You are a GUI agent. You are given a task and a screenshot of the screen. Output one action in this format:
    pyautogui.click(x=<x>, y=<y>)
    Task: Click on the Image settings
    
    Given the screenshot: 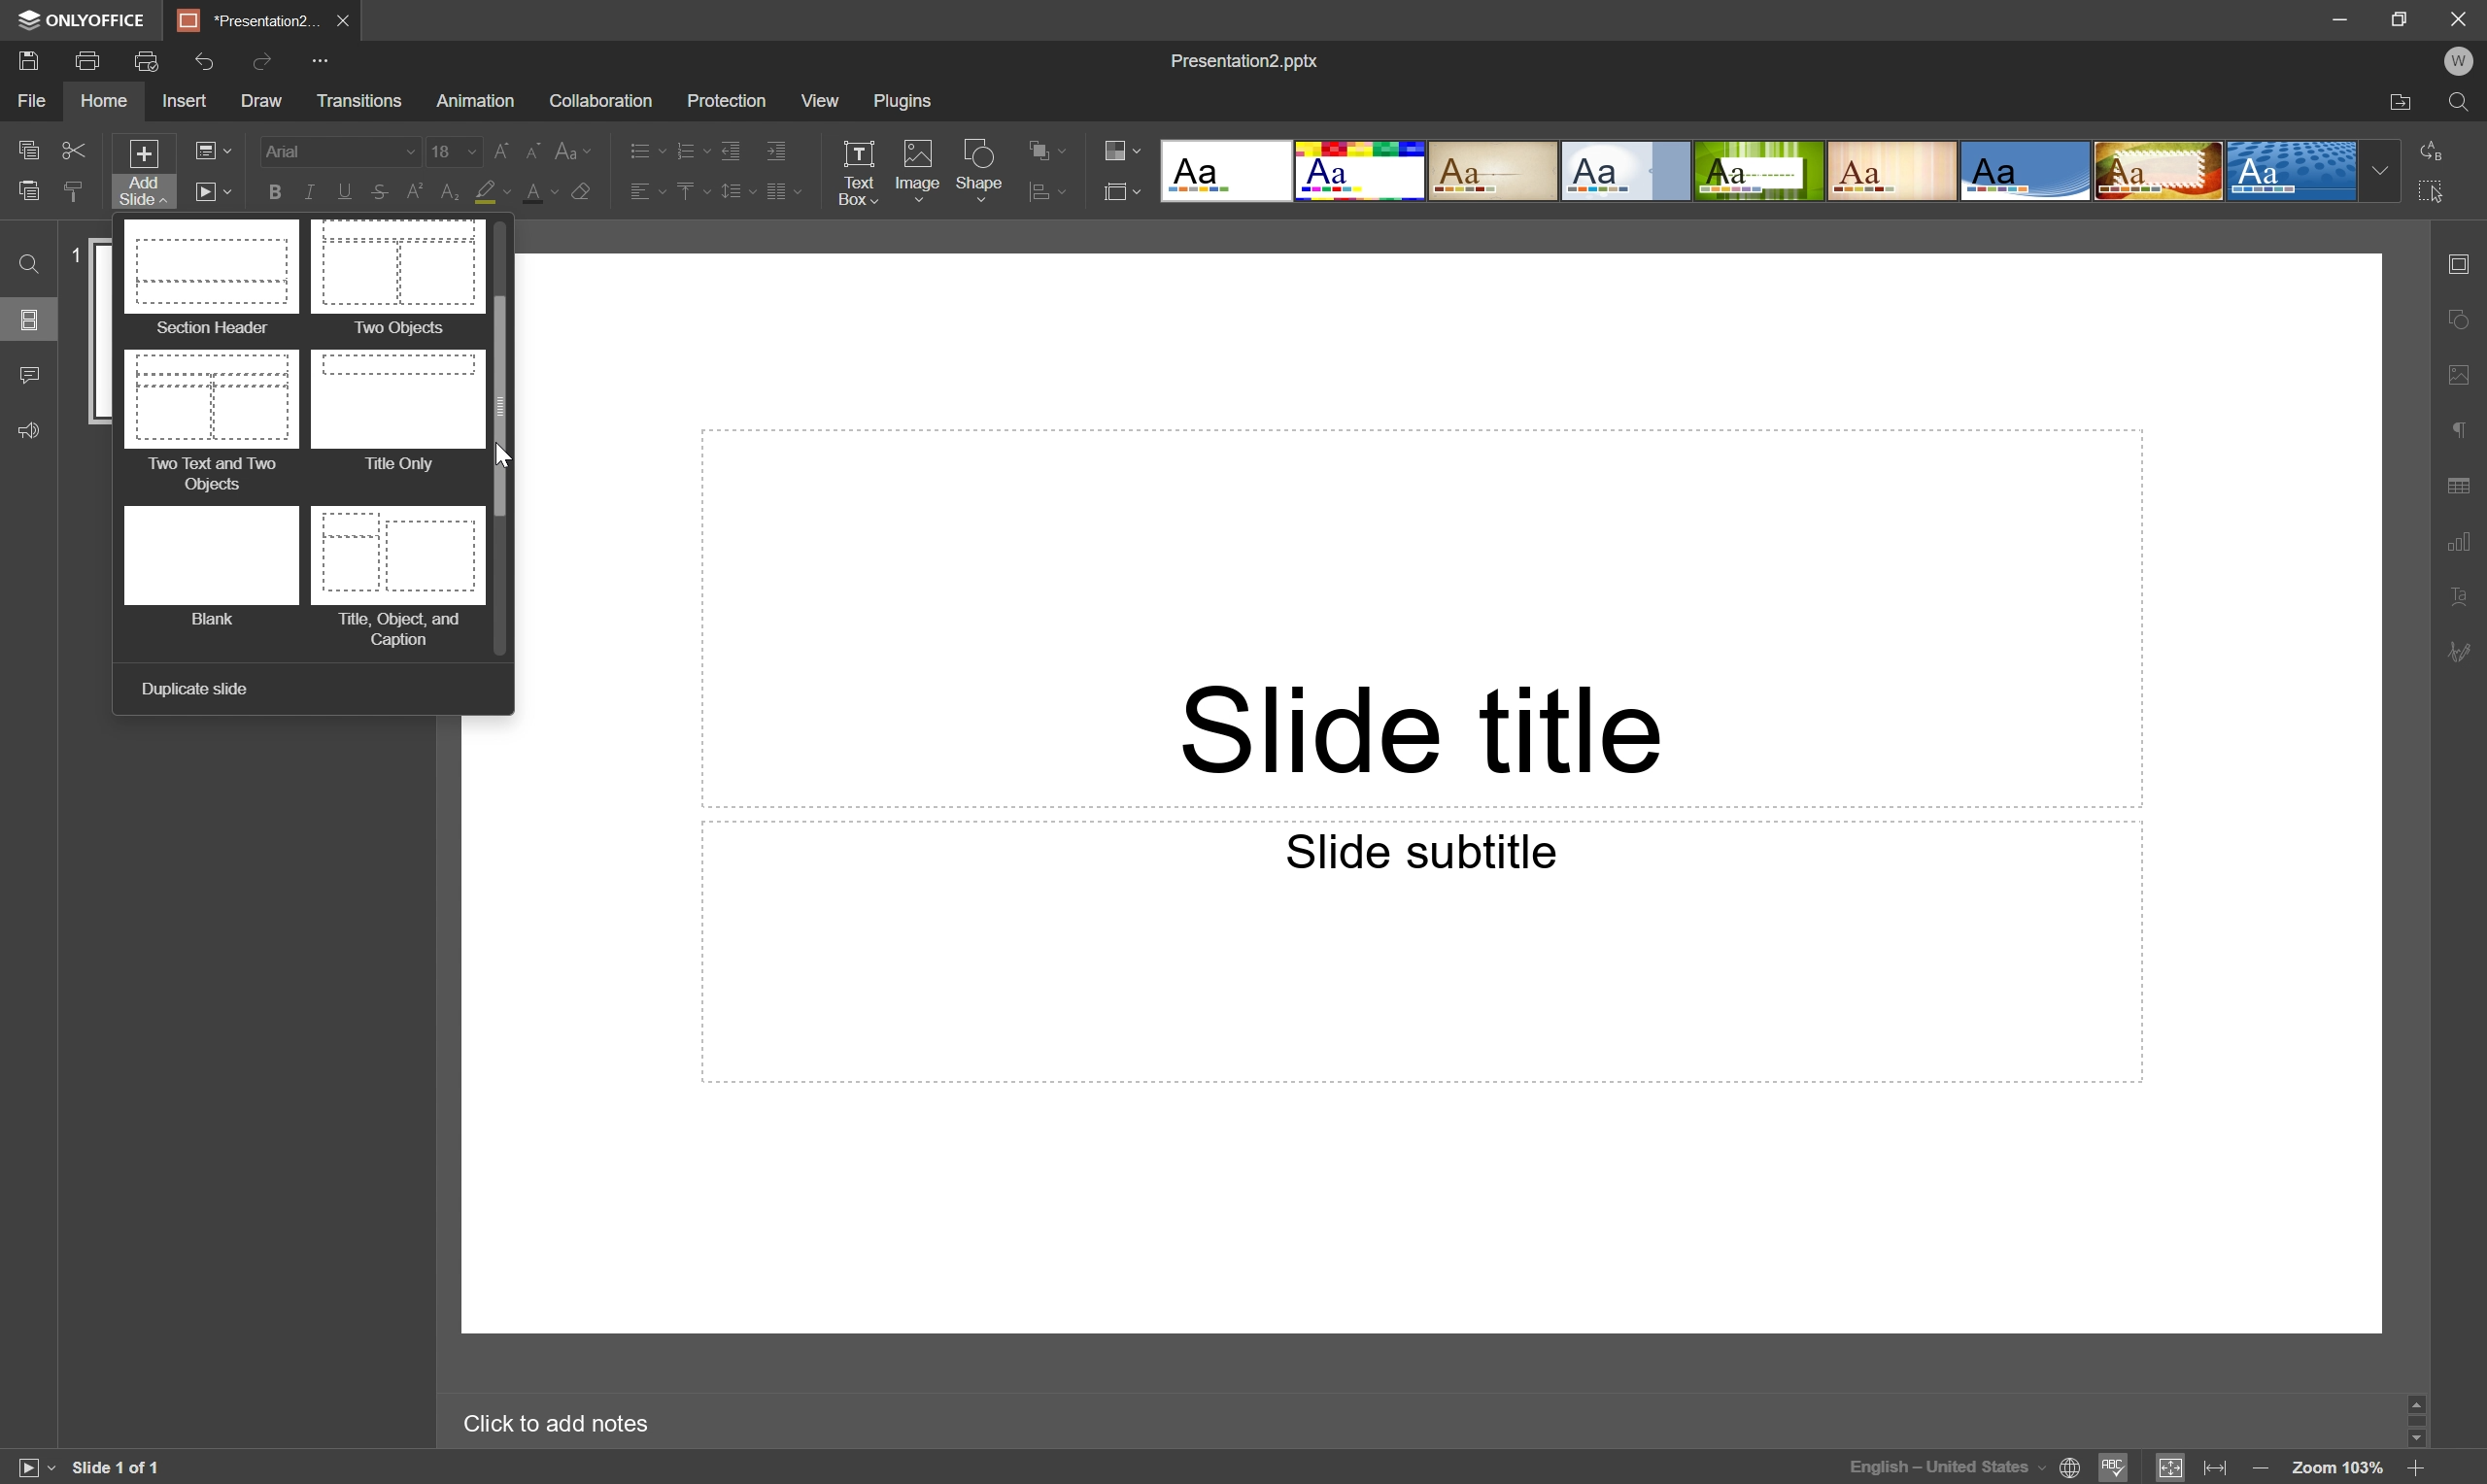 What is the action you would take?
    pyautogui.click(x=2464, y=366)
    